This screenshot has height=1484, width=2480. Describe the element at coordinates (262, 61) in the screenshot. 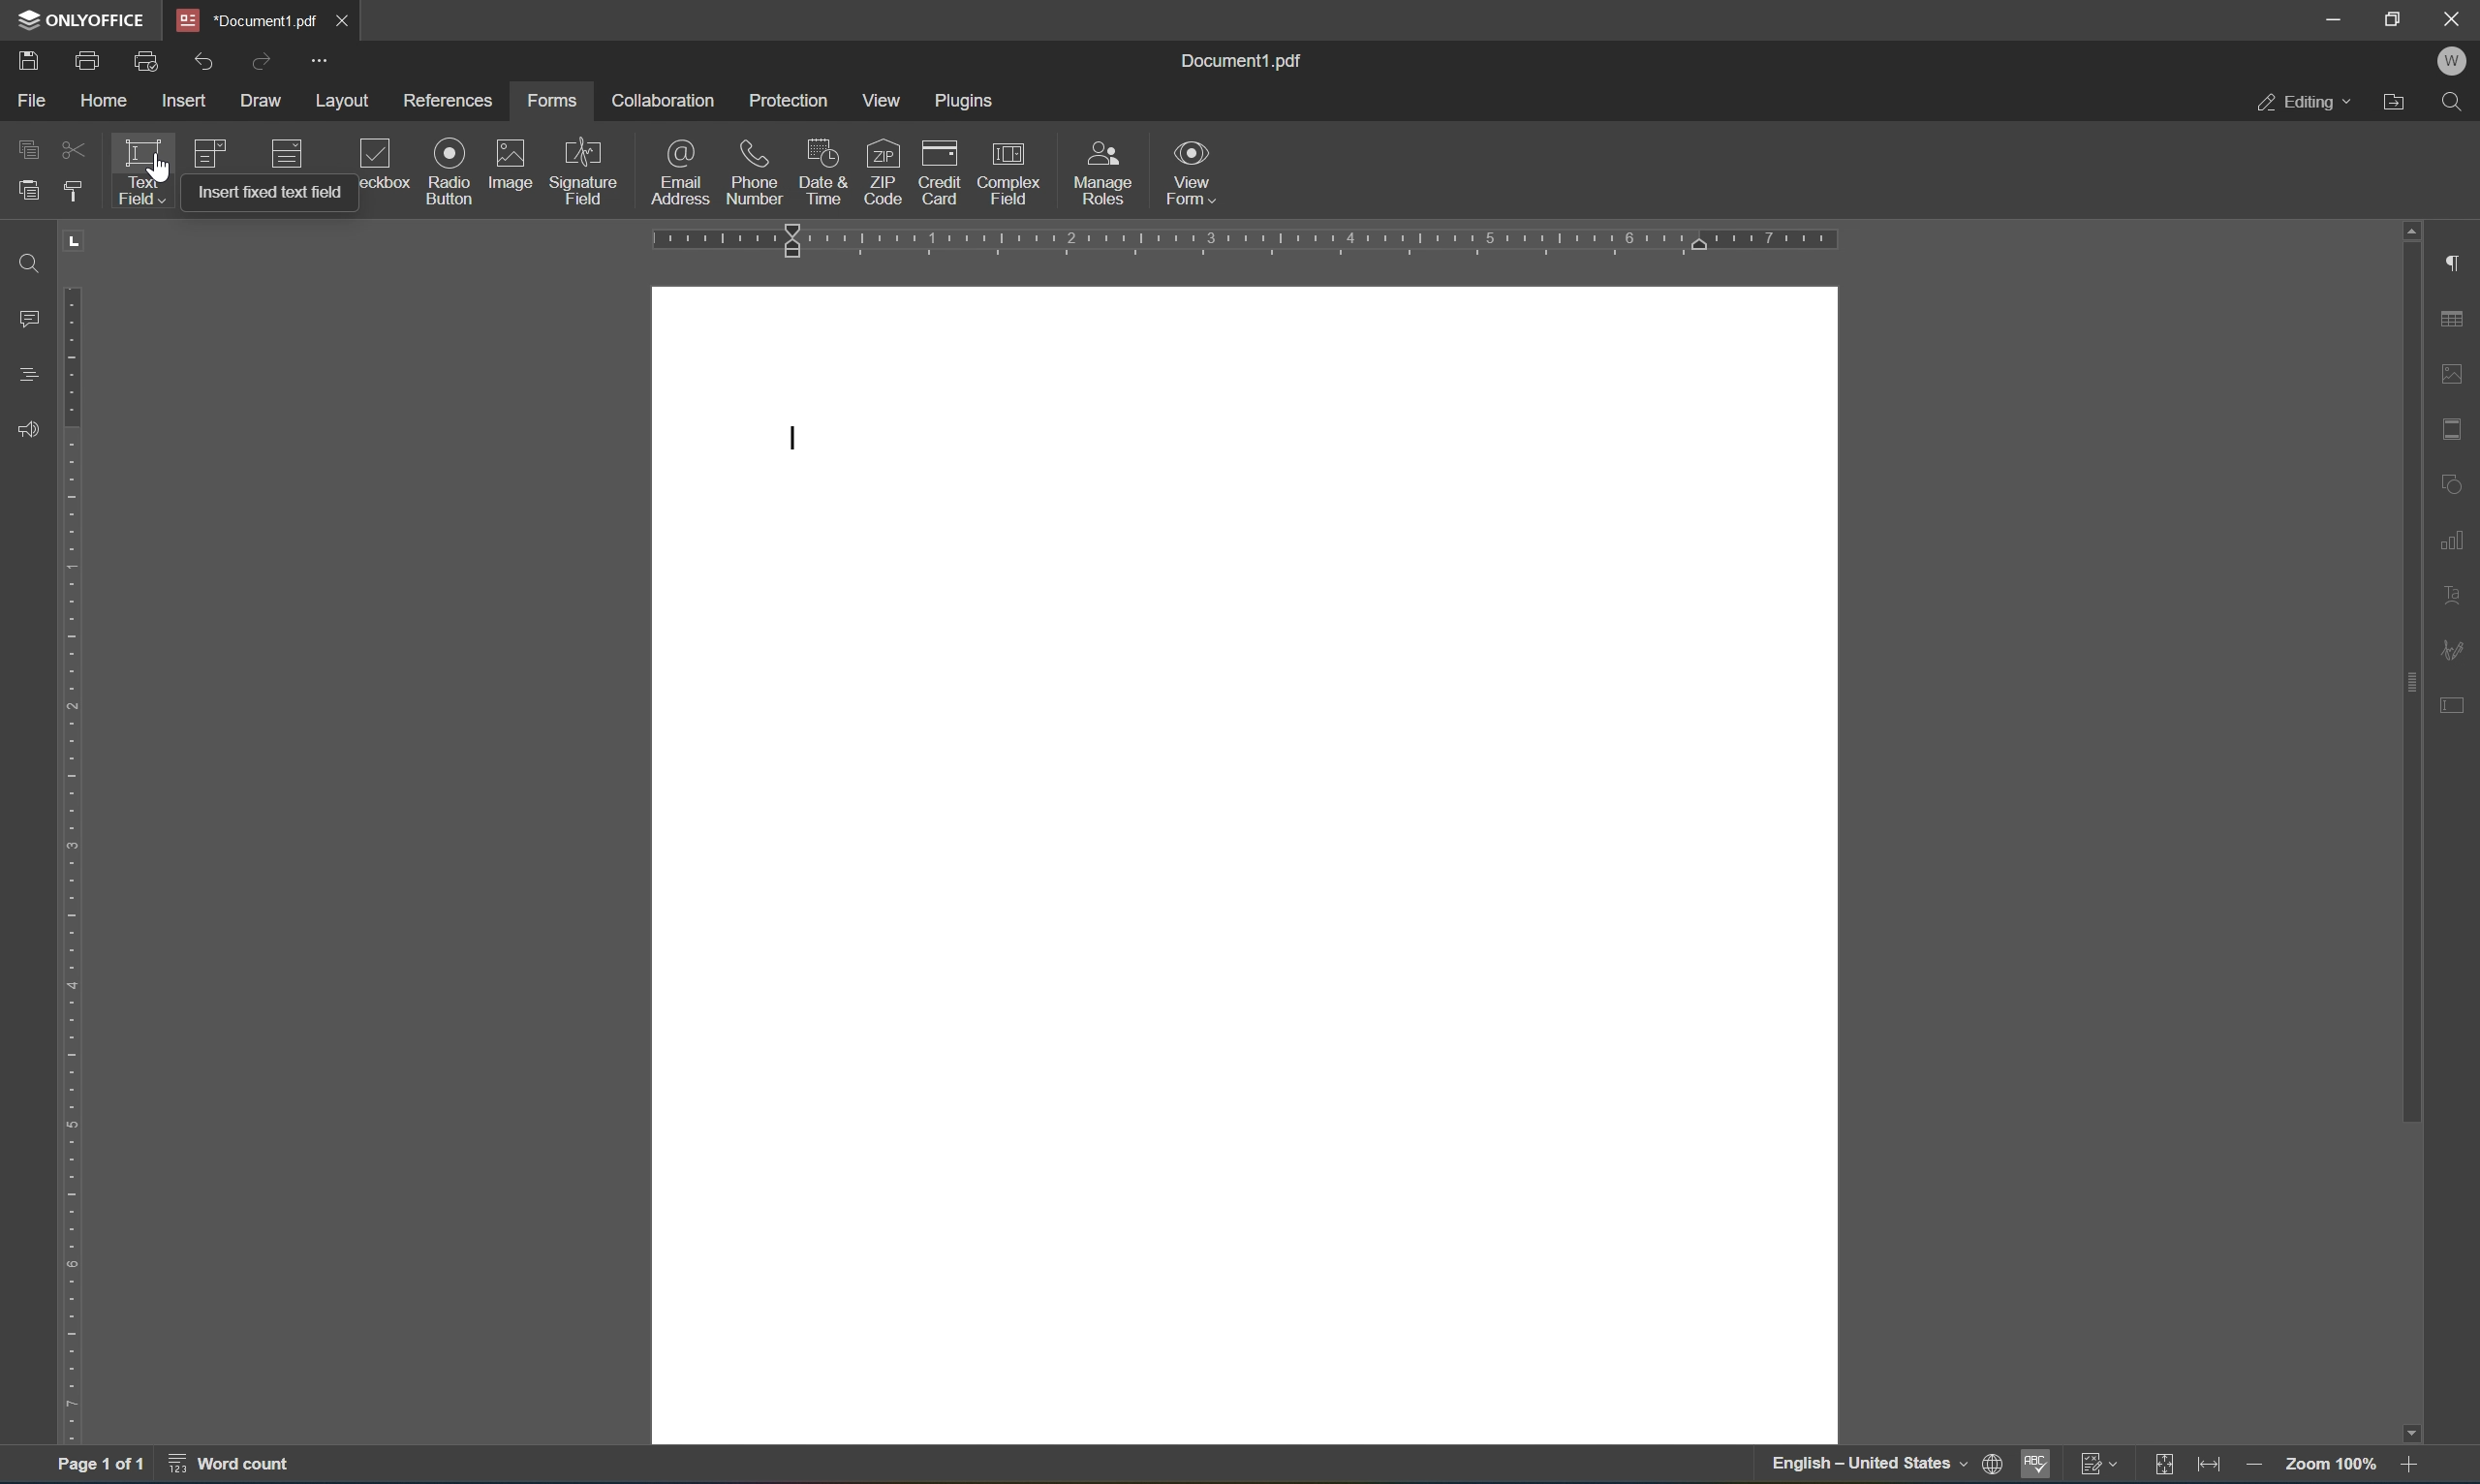

I see `redo` at that location.